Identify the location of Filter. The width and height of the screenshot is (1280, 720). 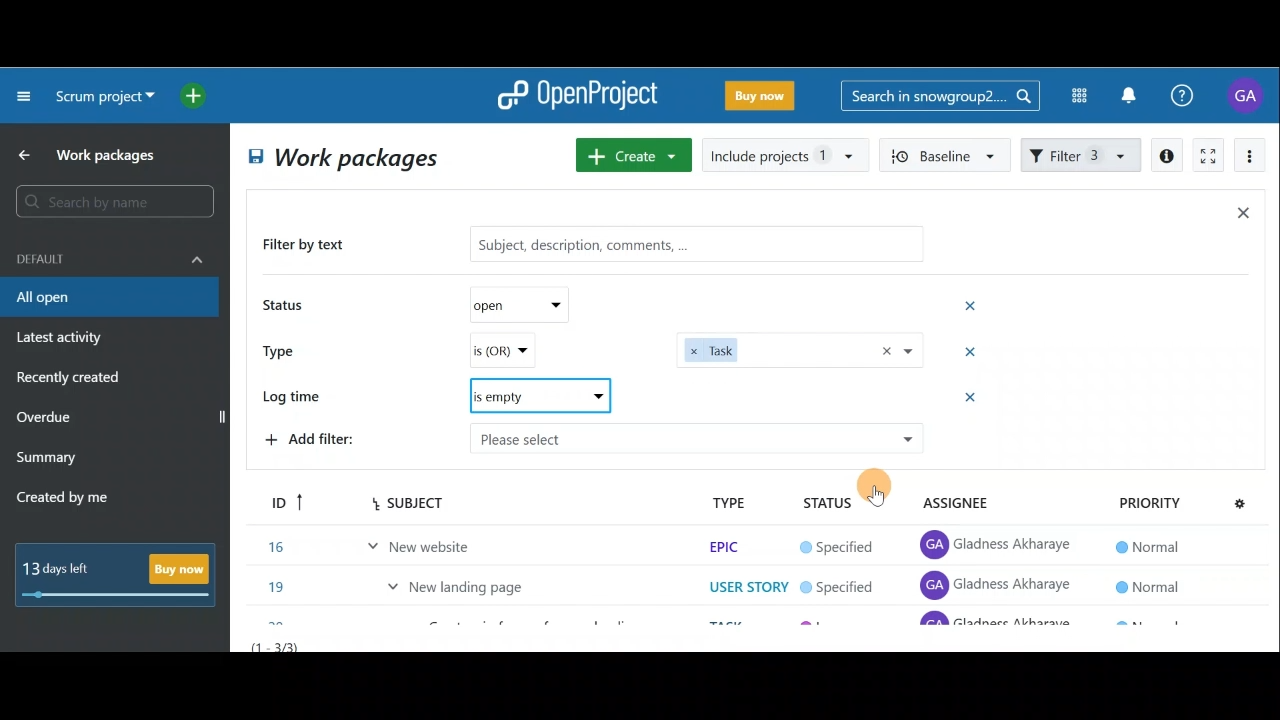
(1082, 153).